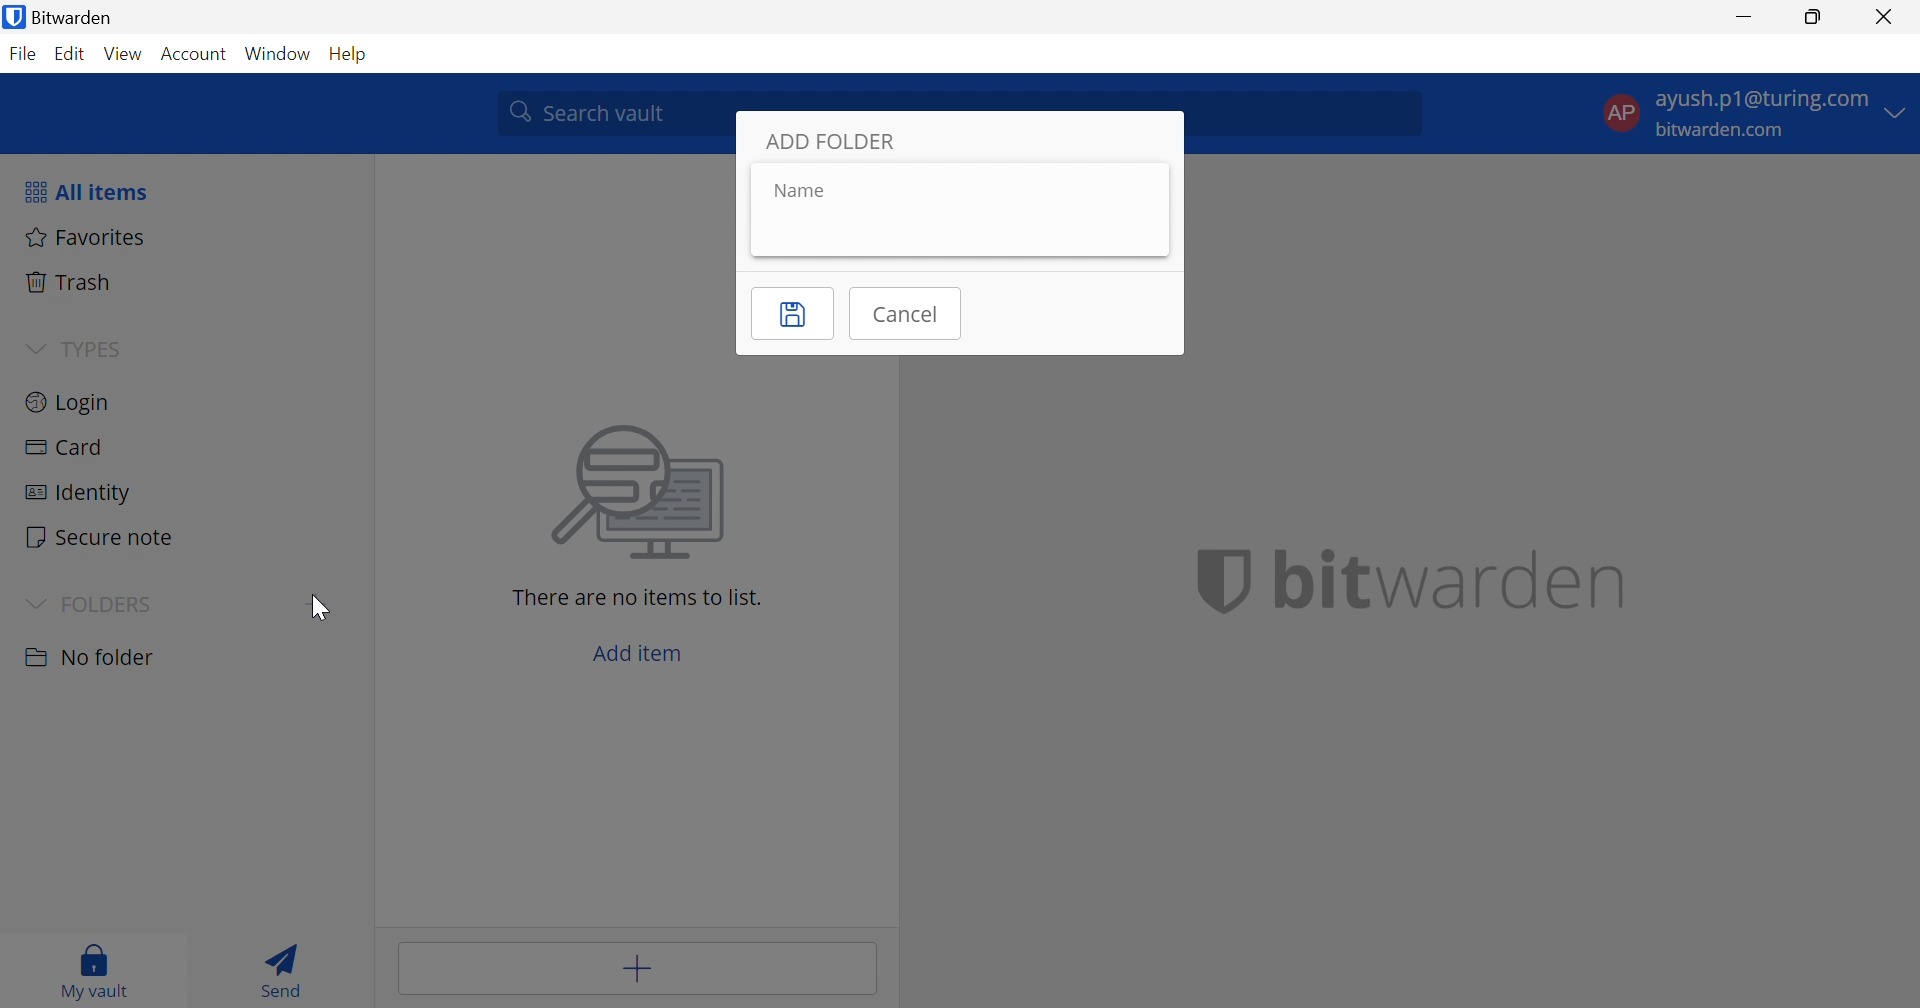  Describe the element at coordinates (1815, 17) in the screenshot. I see `Restore Down` at that location.